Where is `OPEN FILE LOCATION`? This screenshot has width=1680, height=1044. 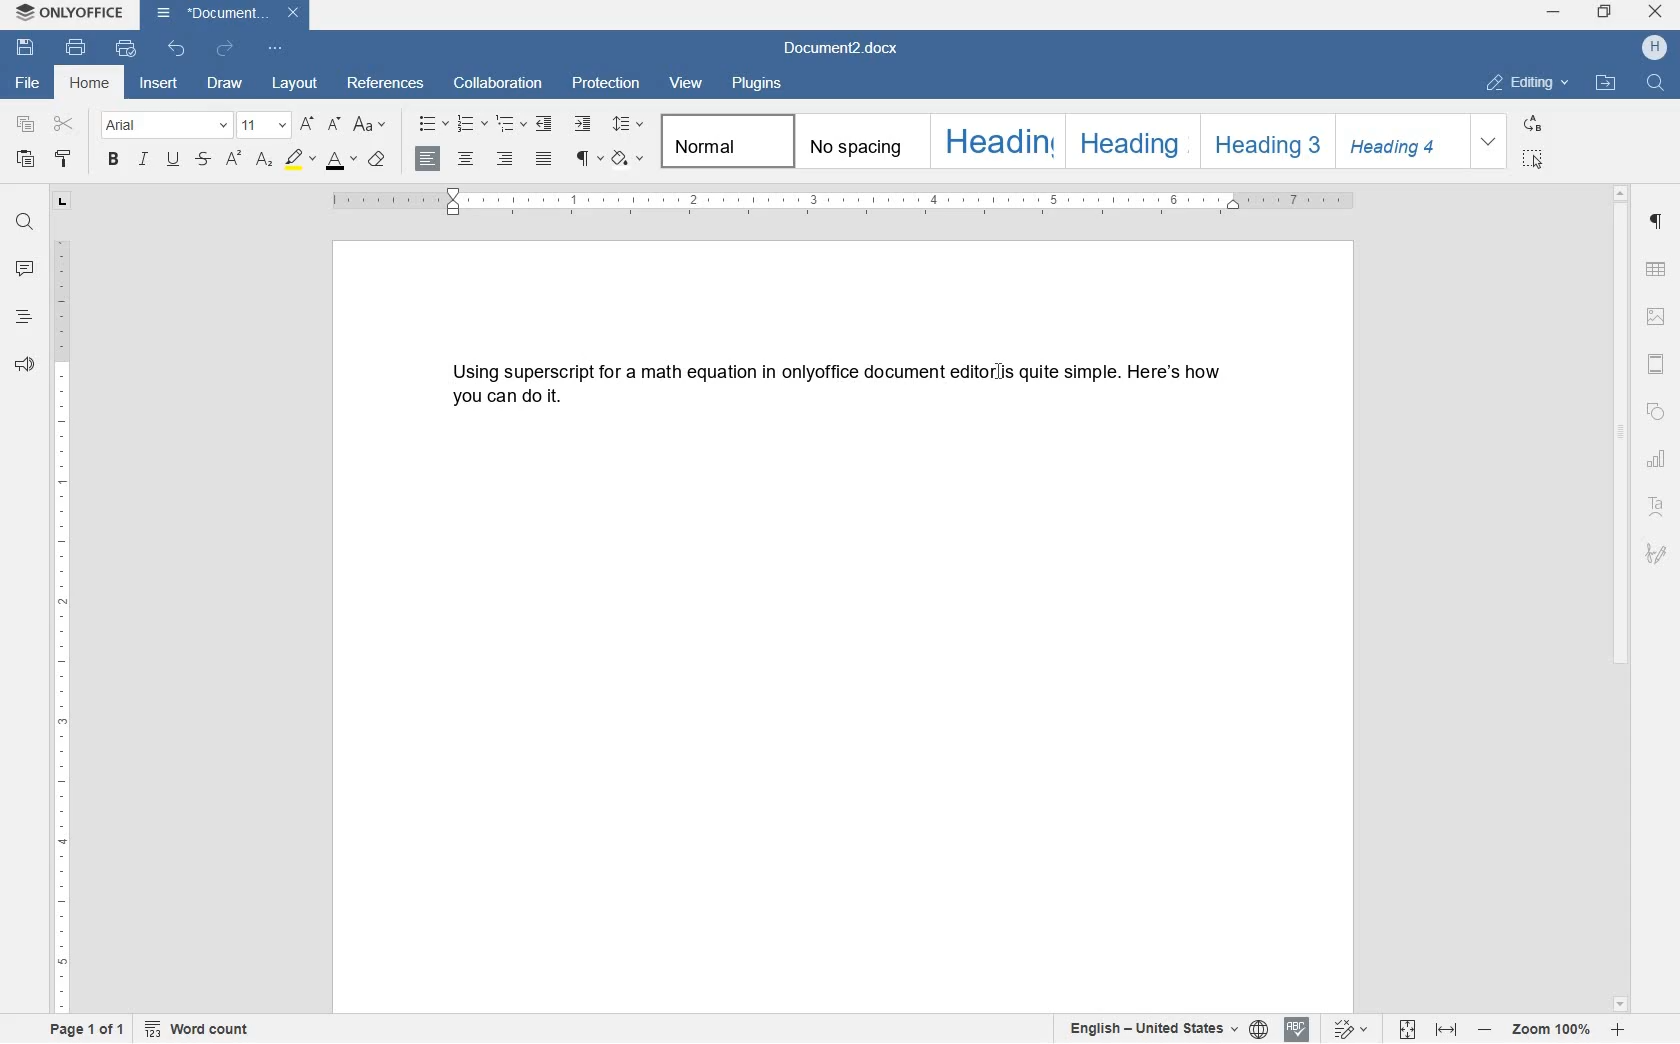
OPEN FILE LOCATION is located at coordinates (1608, 87).